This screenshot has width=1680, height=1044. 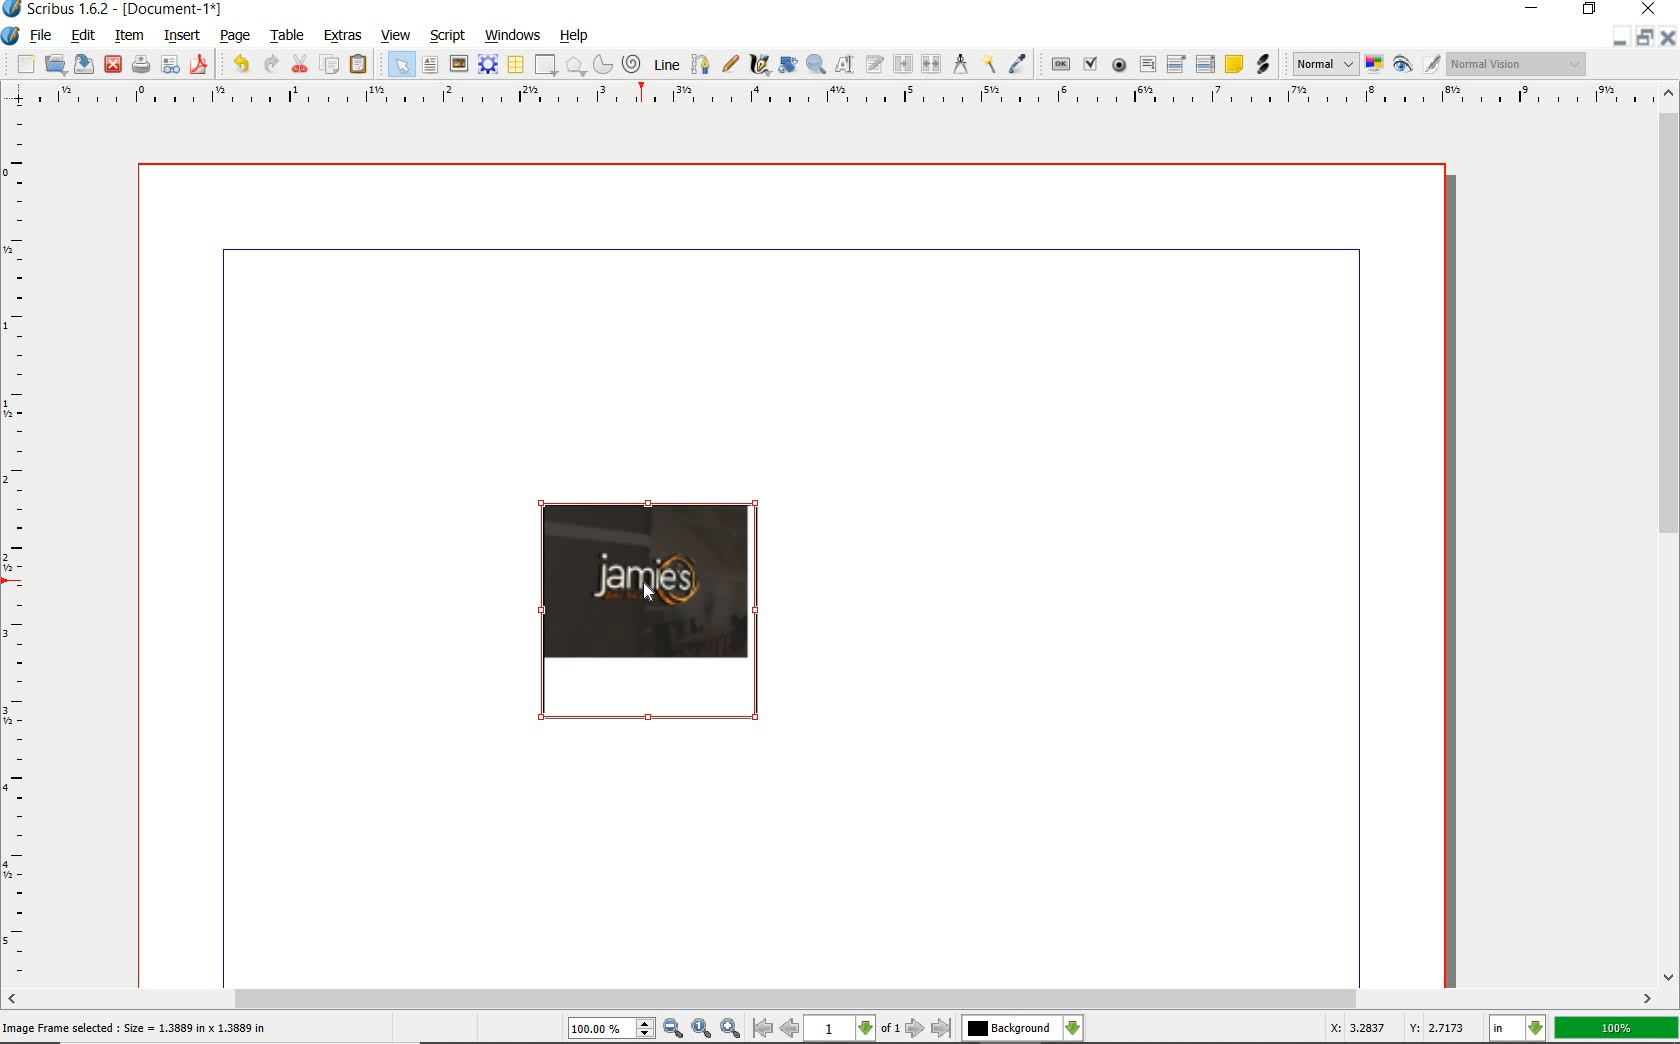 I want to click on text annotation, so click(x=1235, y=65).